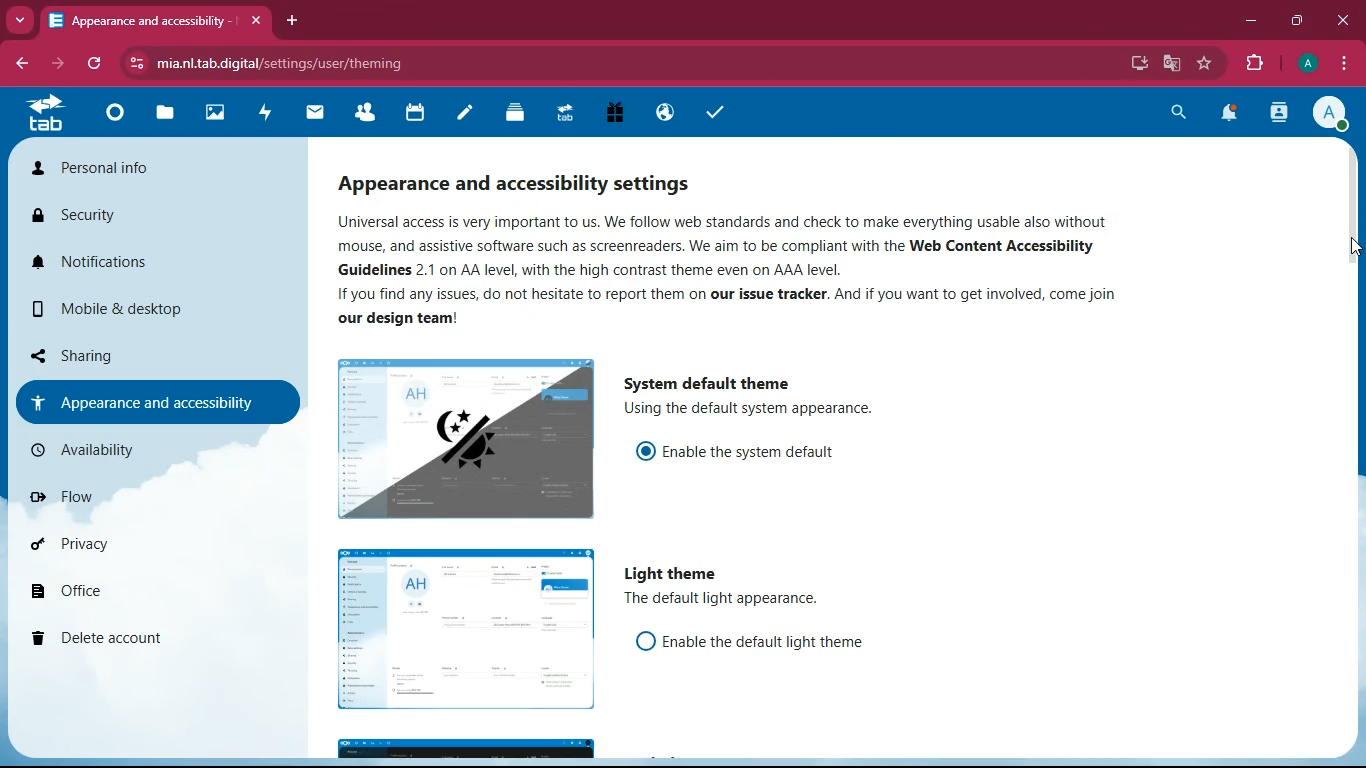  Describe the element at coordinates (1174, 112) in the screenshot. I see `search` at that location.